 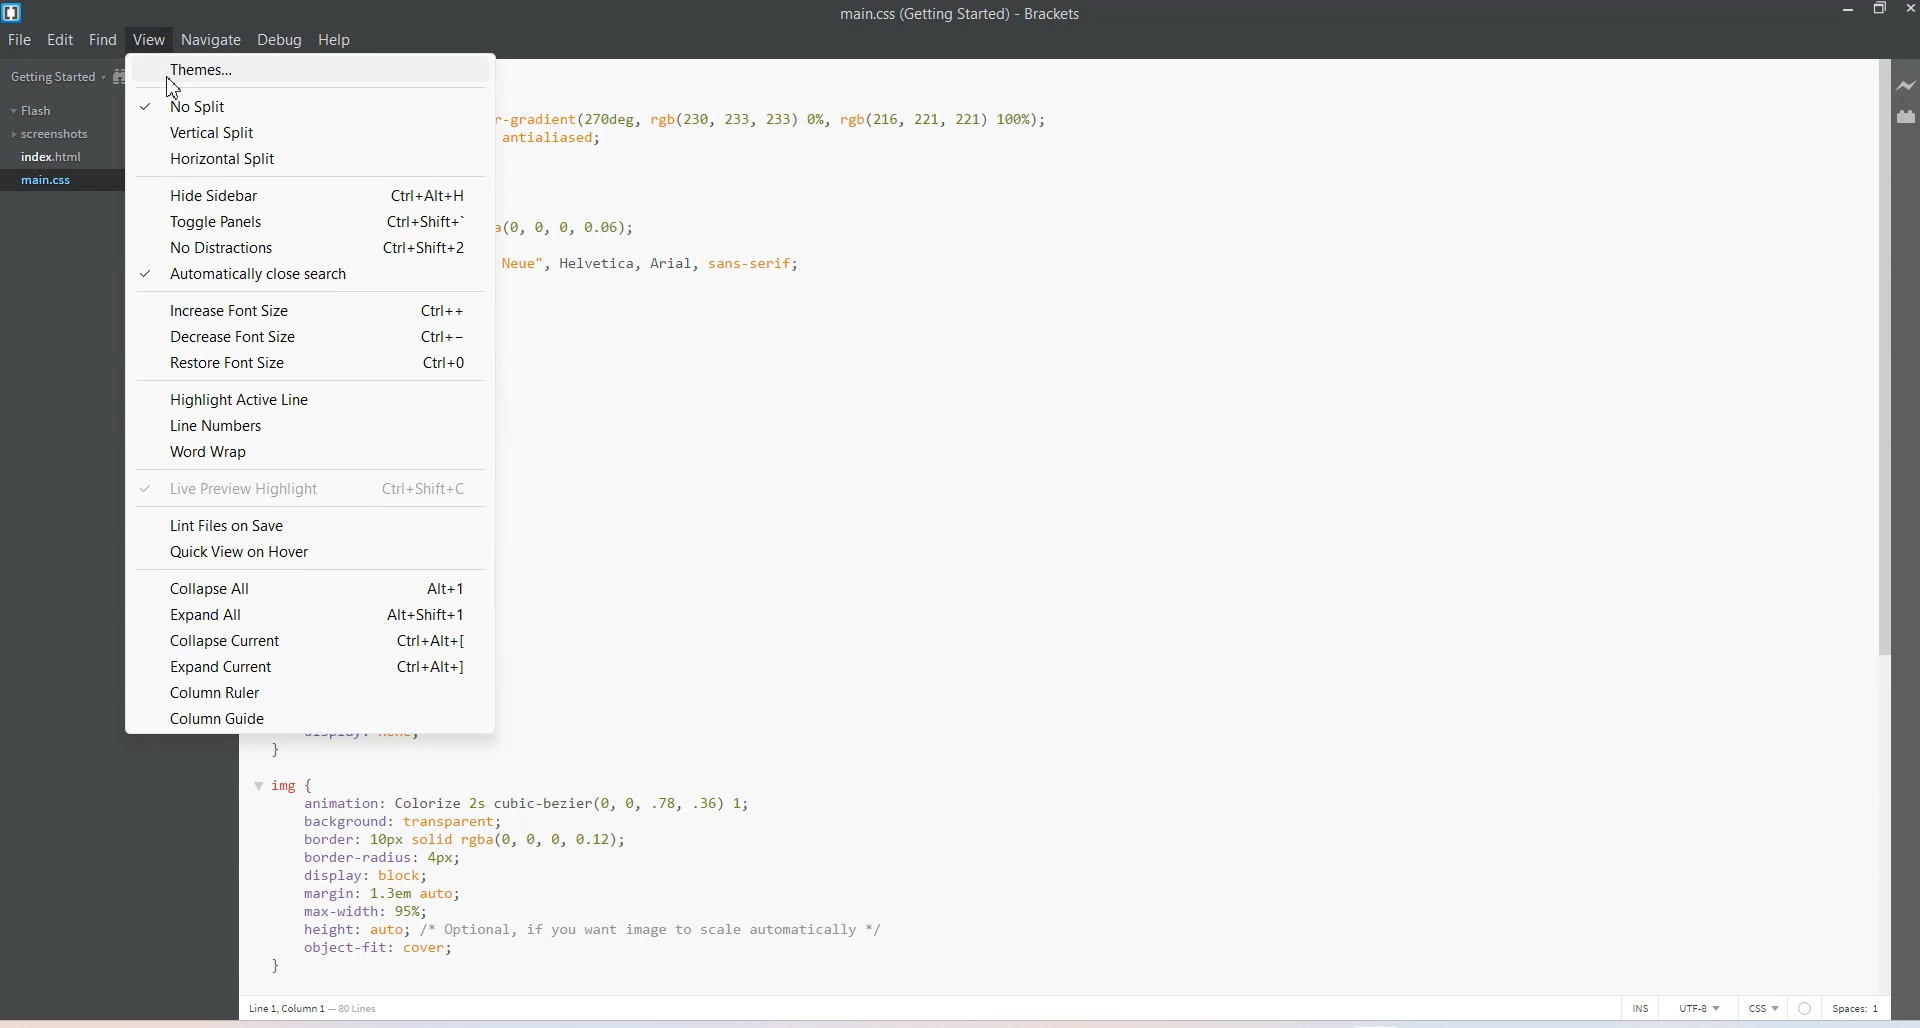 What do you see at coordinates (51, 134) in the screenshot?
I see `Screenshots` at bounding box center [51, 134].